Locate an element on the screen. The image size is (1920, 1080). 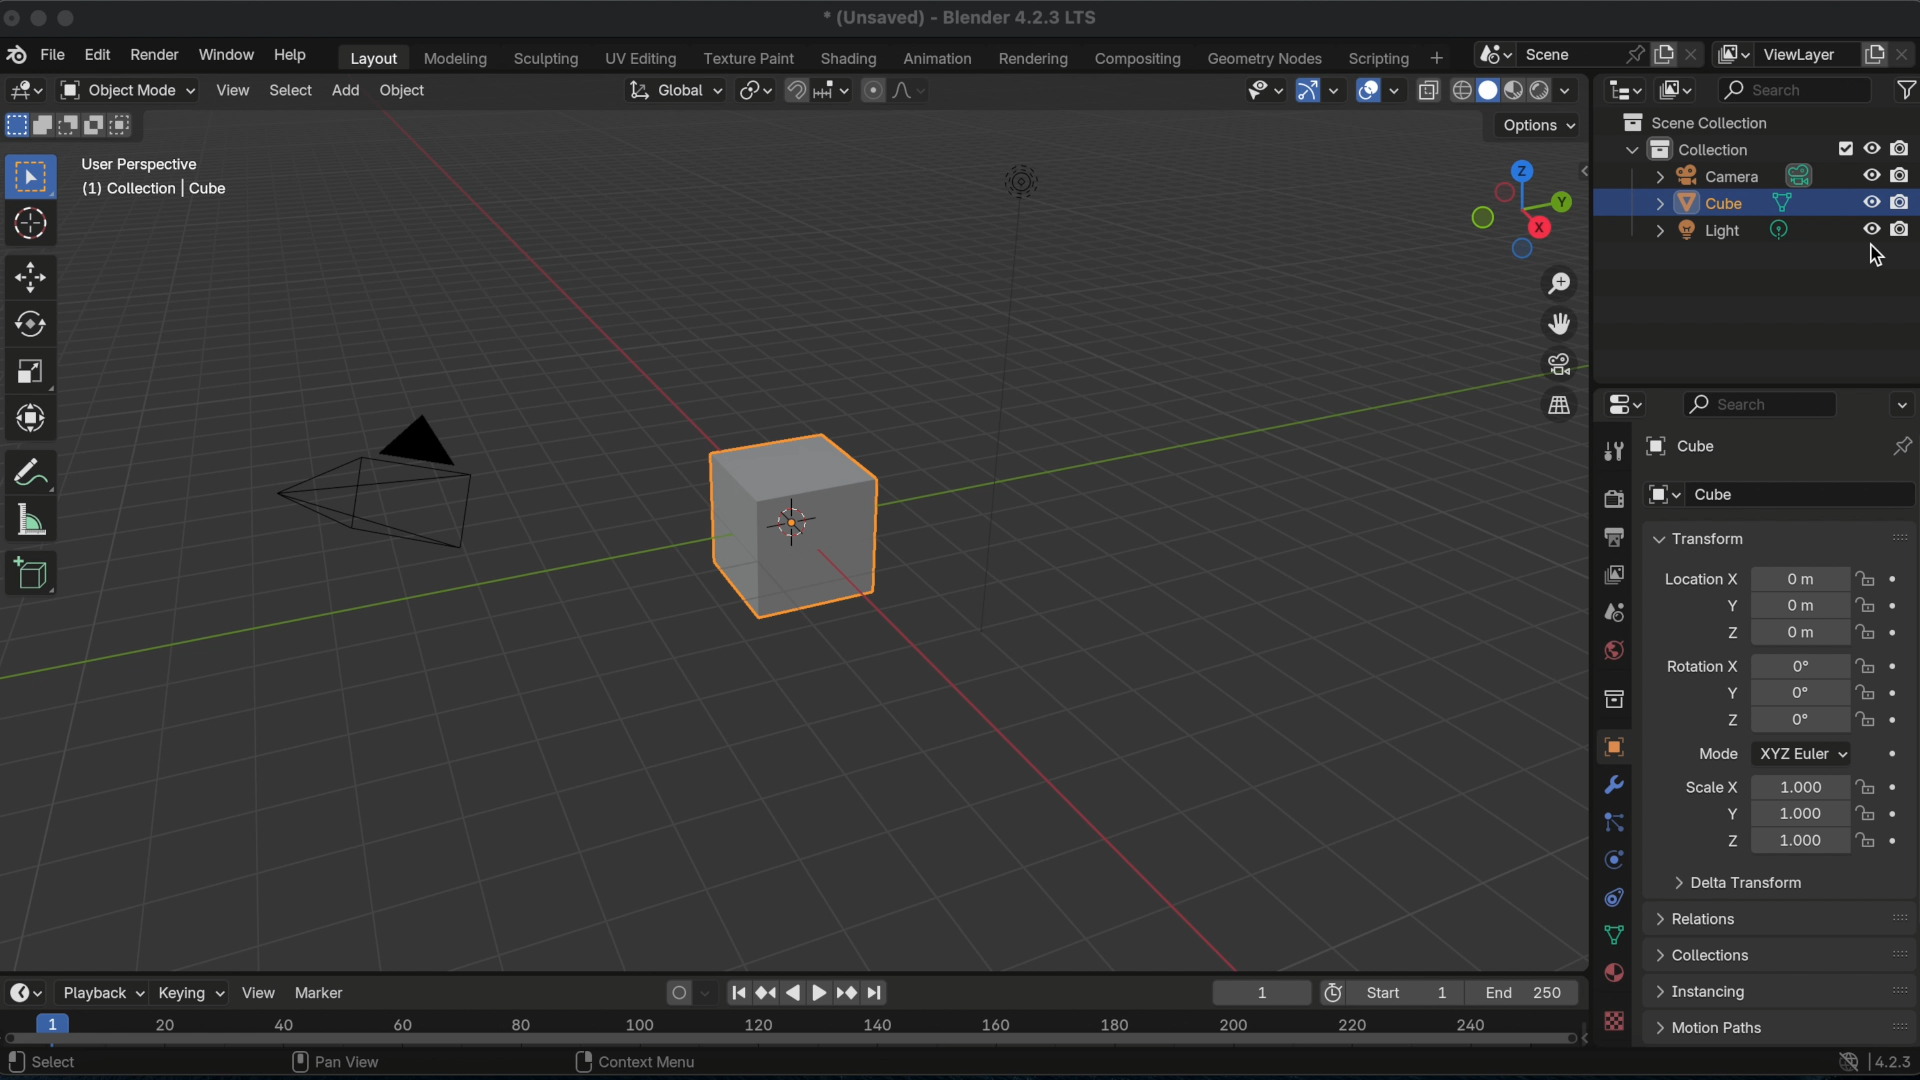
disable in renders is located at coordinates (1905, 147).